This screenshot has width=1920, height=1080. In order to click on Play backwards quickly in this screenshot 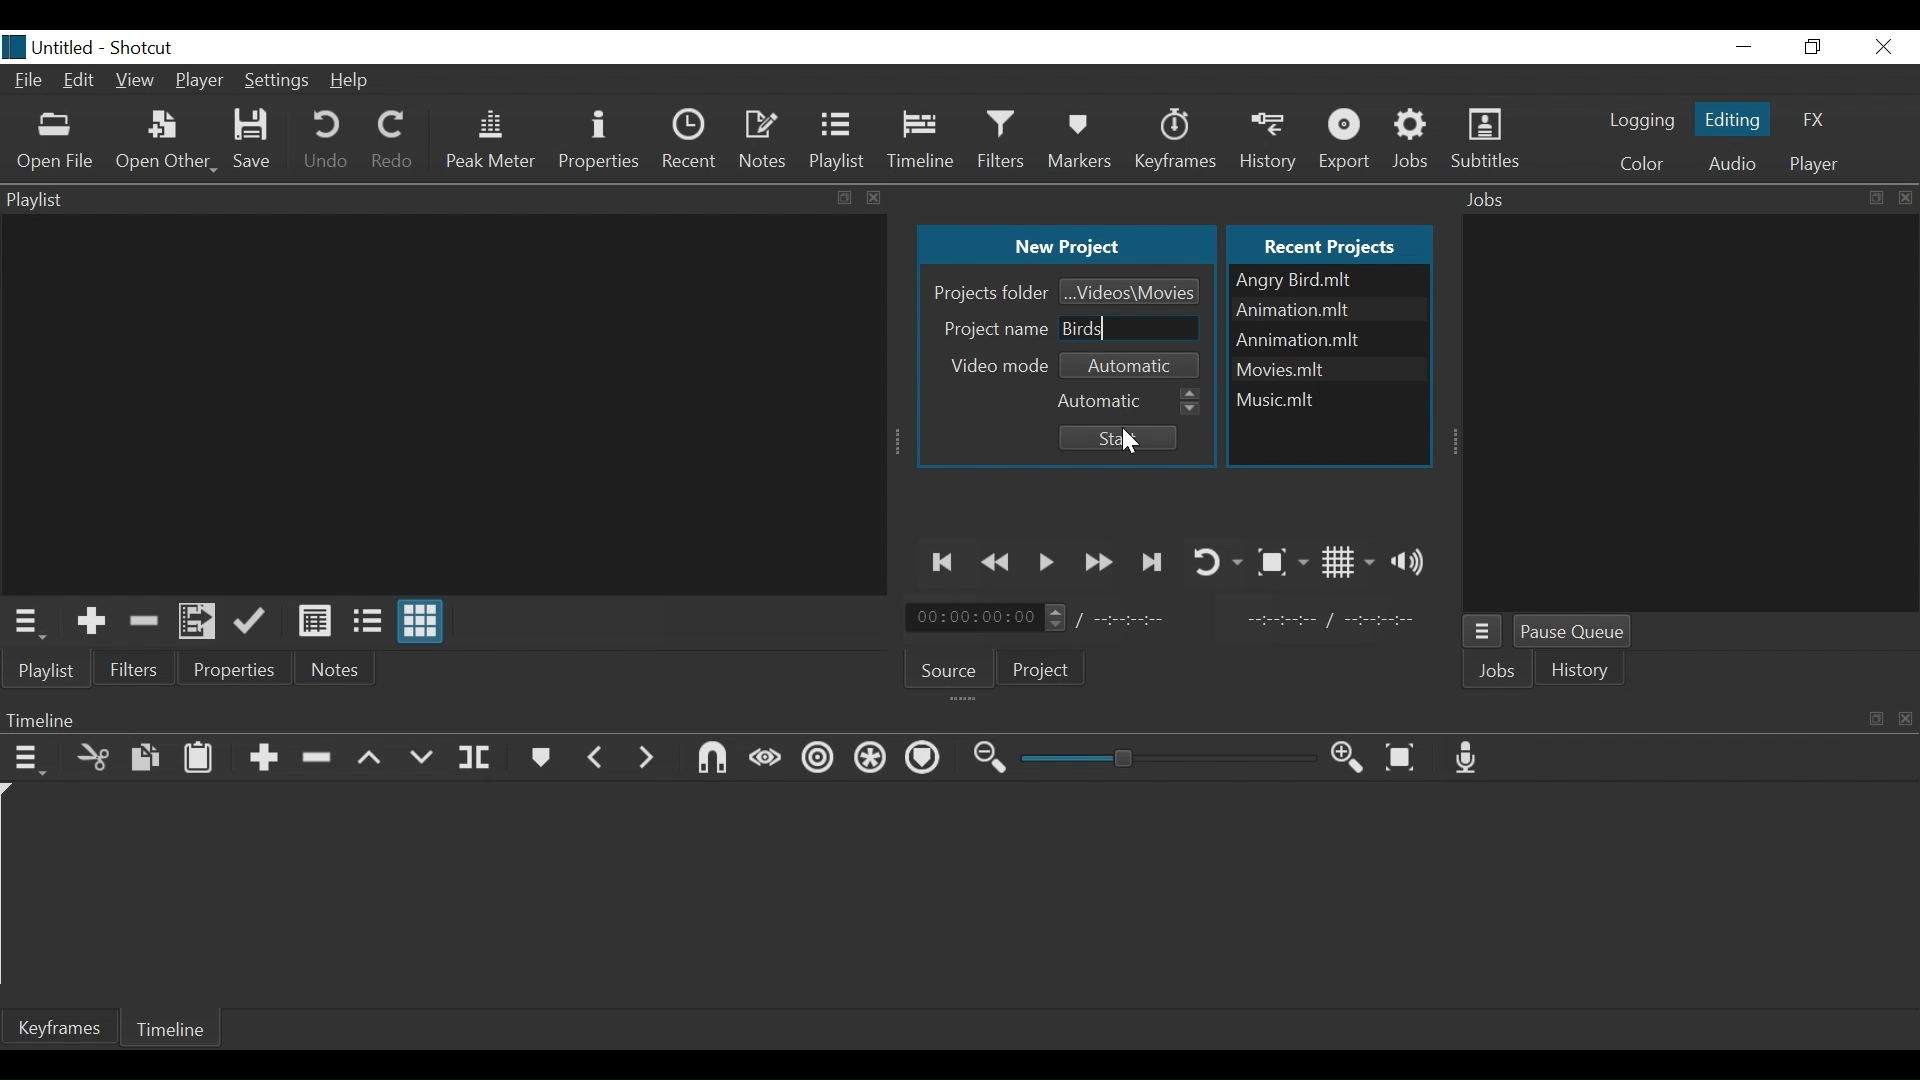, I will do `click(1000, 563)`.